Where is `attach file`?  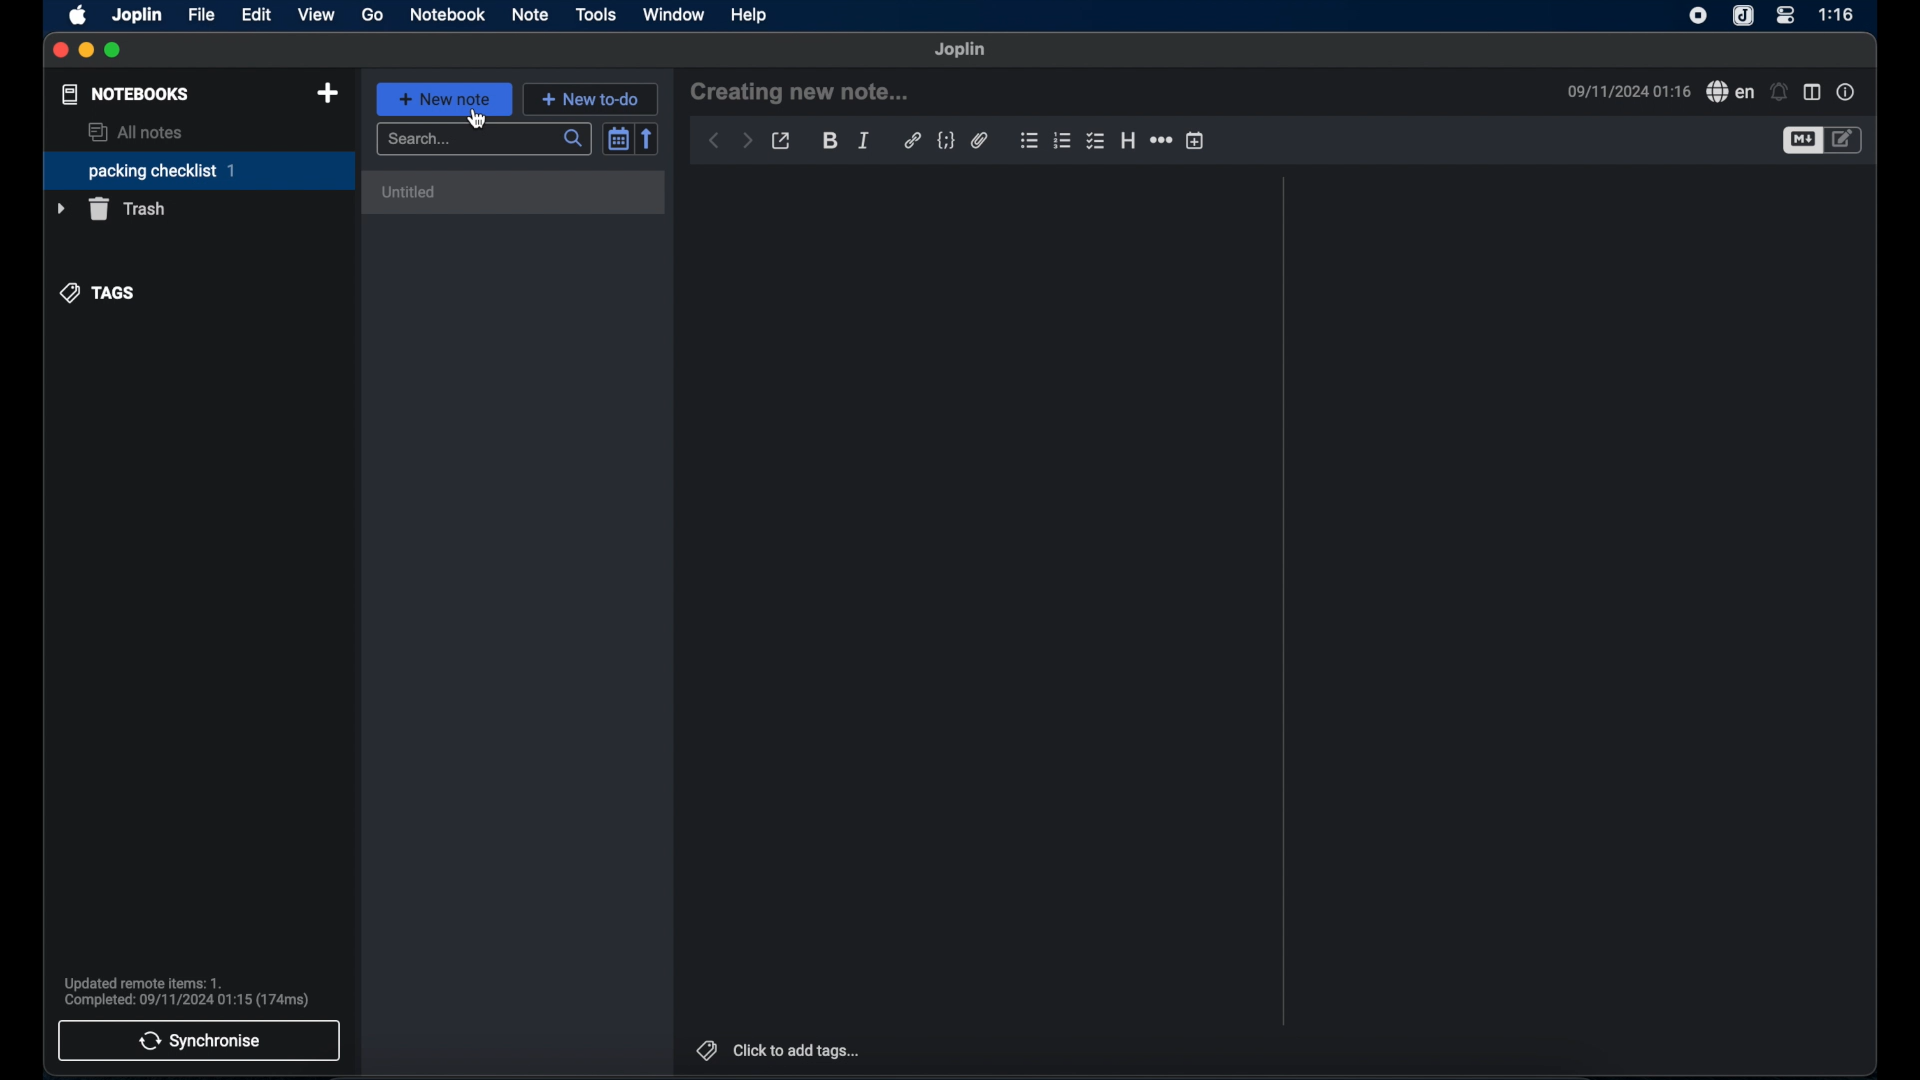 attach file is located at coordinates (979, 140).